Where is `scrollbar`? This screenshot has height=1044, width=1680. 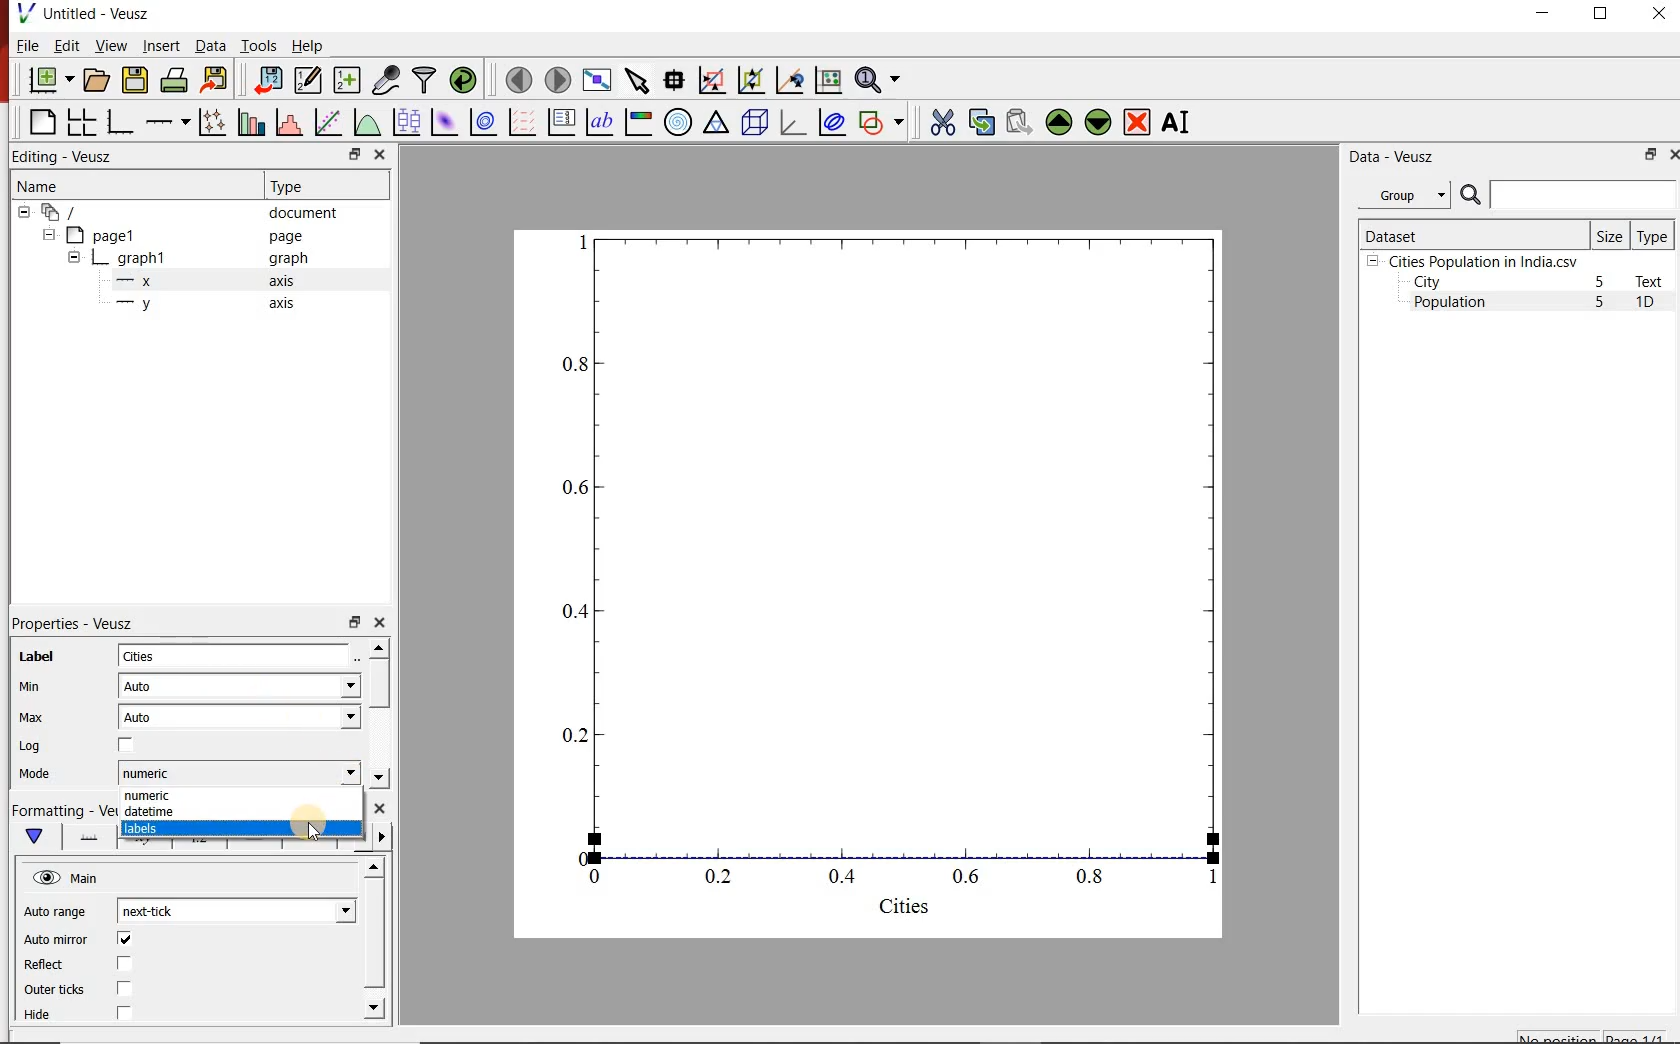
scrollbar is located at coordinates (379, 714).